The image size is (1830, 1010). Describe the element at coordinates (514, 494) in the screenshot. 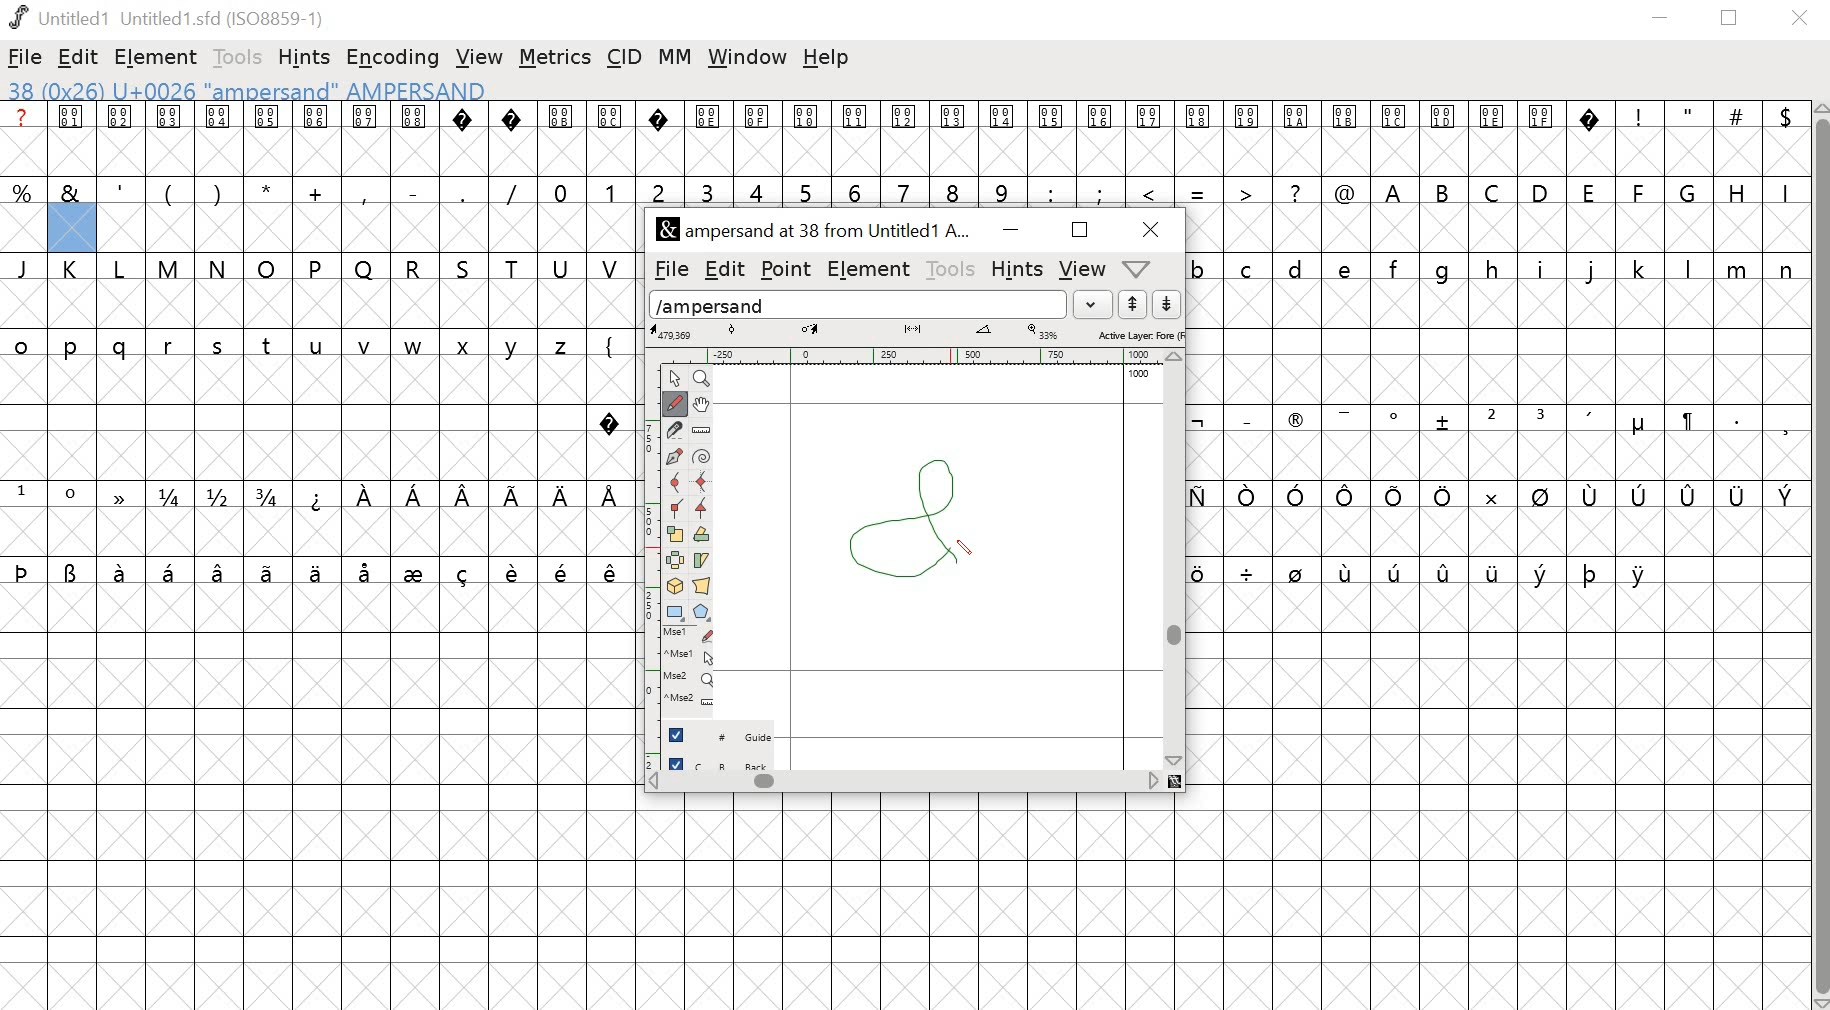

I see `symbol` at that location.